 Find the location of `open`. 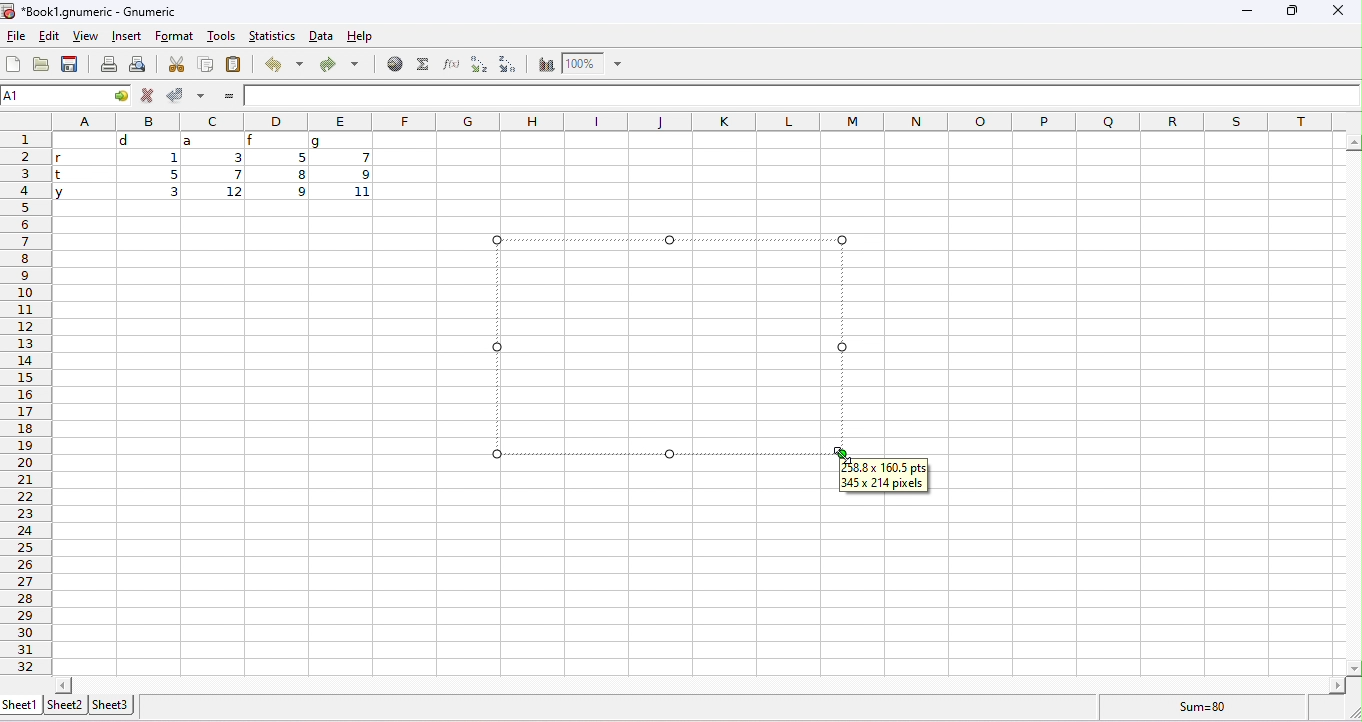

open is located at coordinates (43, 65).